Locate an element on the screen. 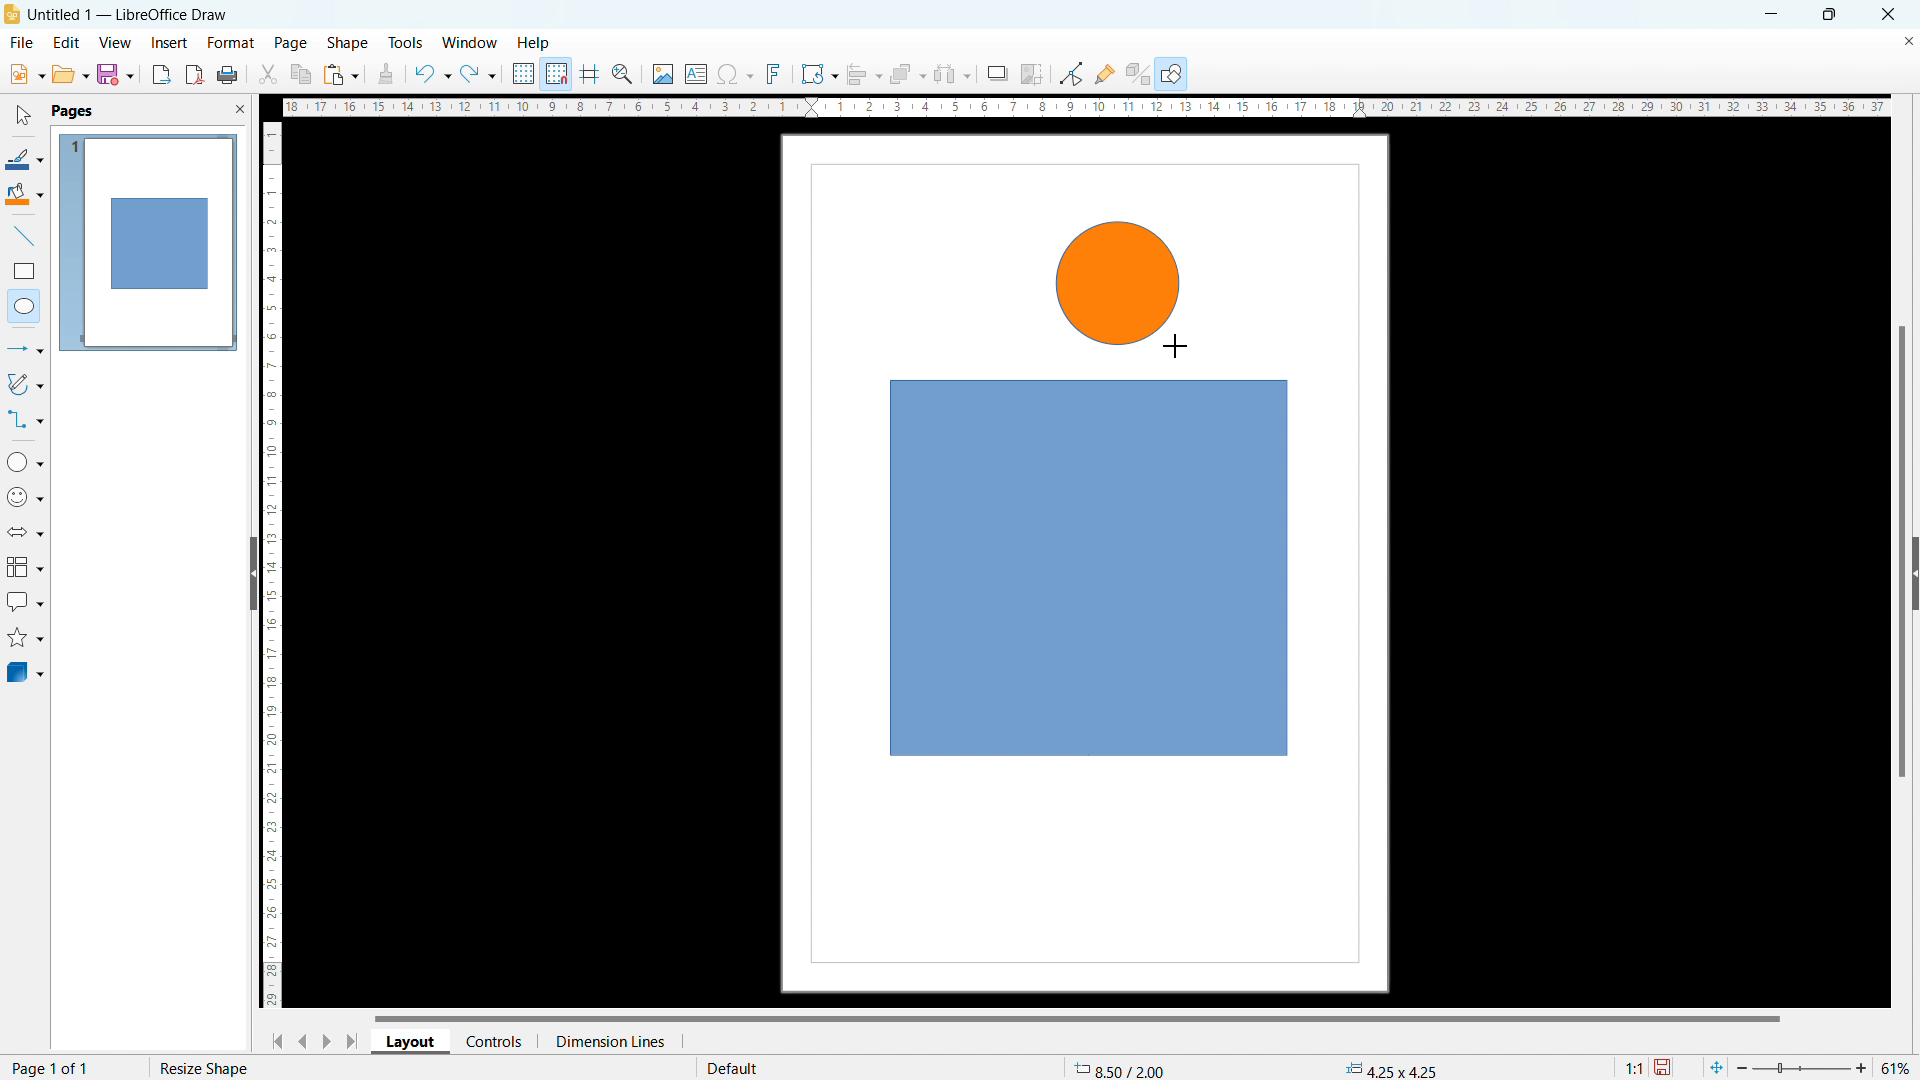 The image size is (1920, 1080). horizontal ruler is located at coordinates (1086, 106).